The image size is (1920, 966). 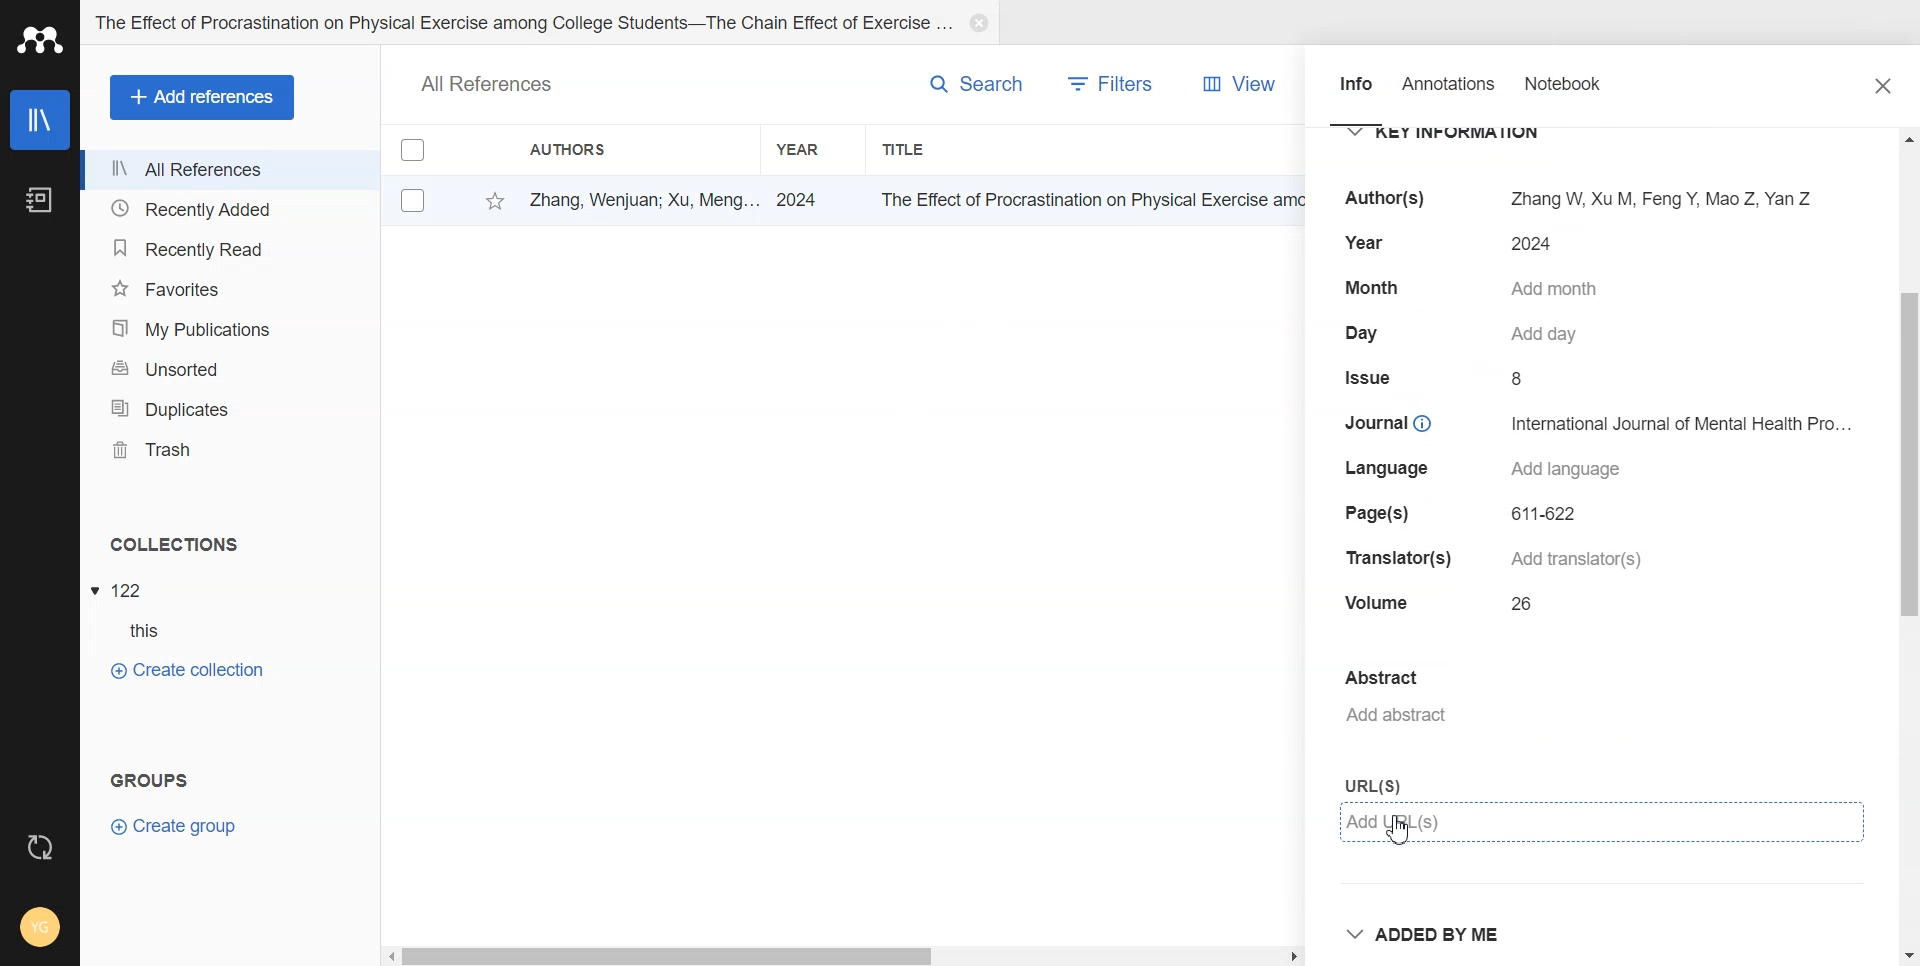 I want to click on Notebook, so click(x=1579, y=92).